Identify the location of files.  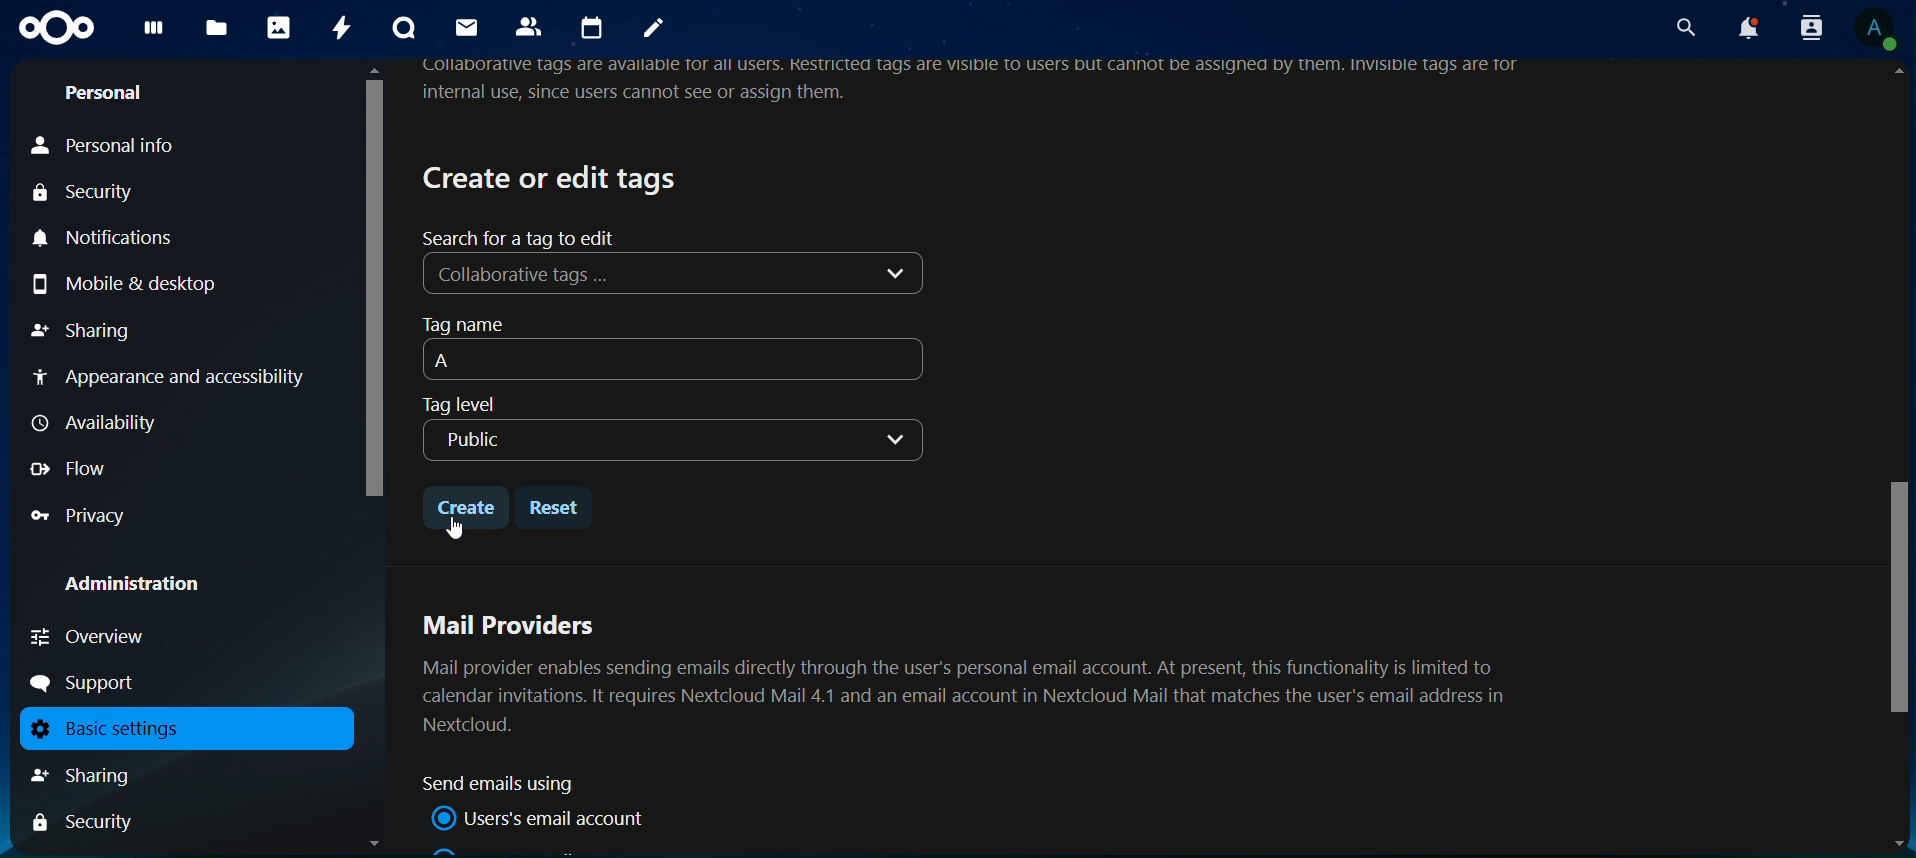
(216, 29).